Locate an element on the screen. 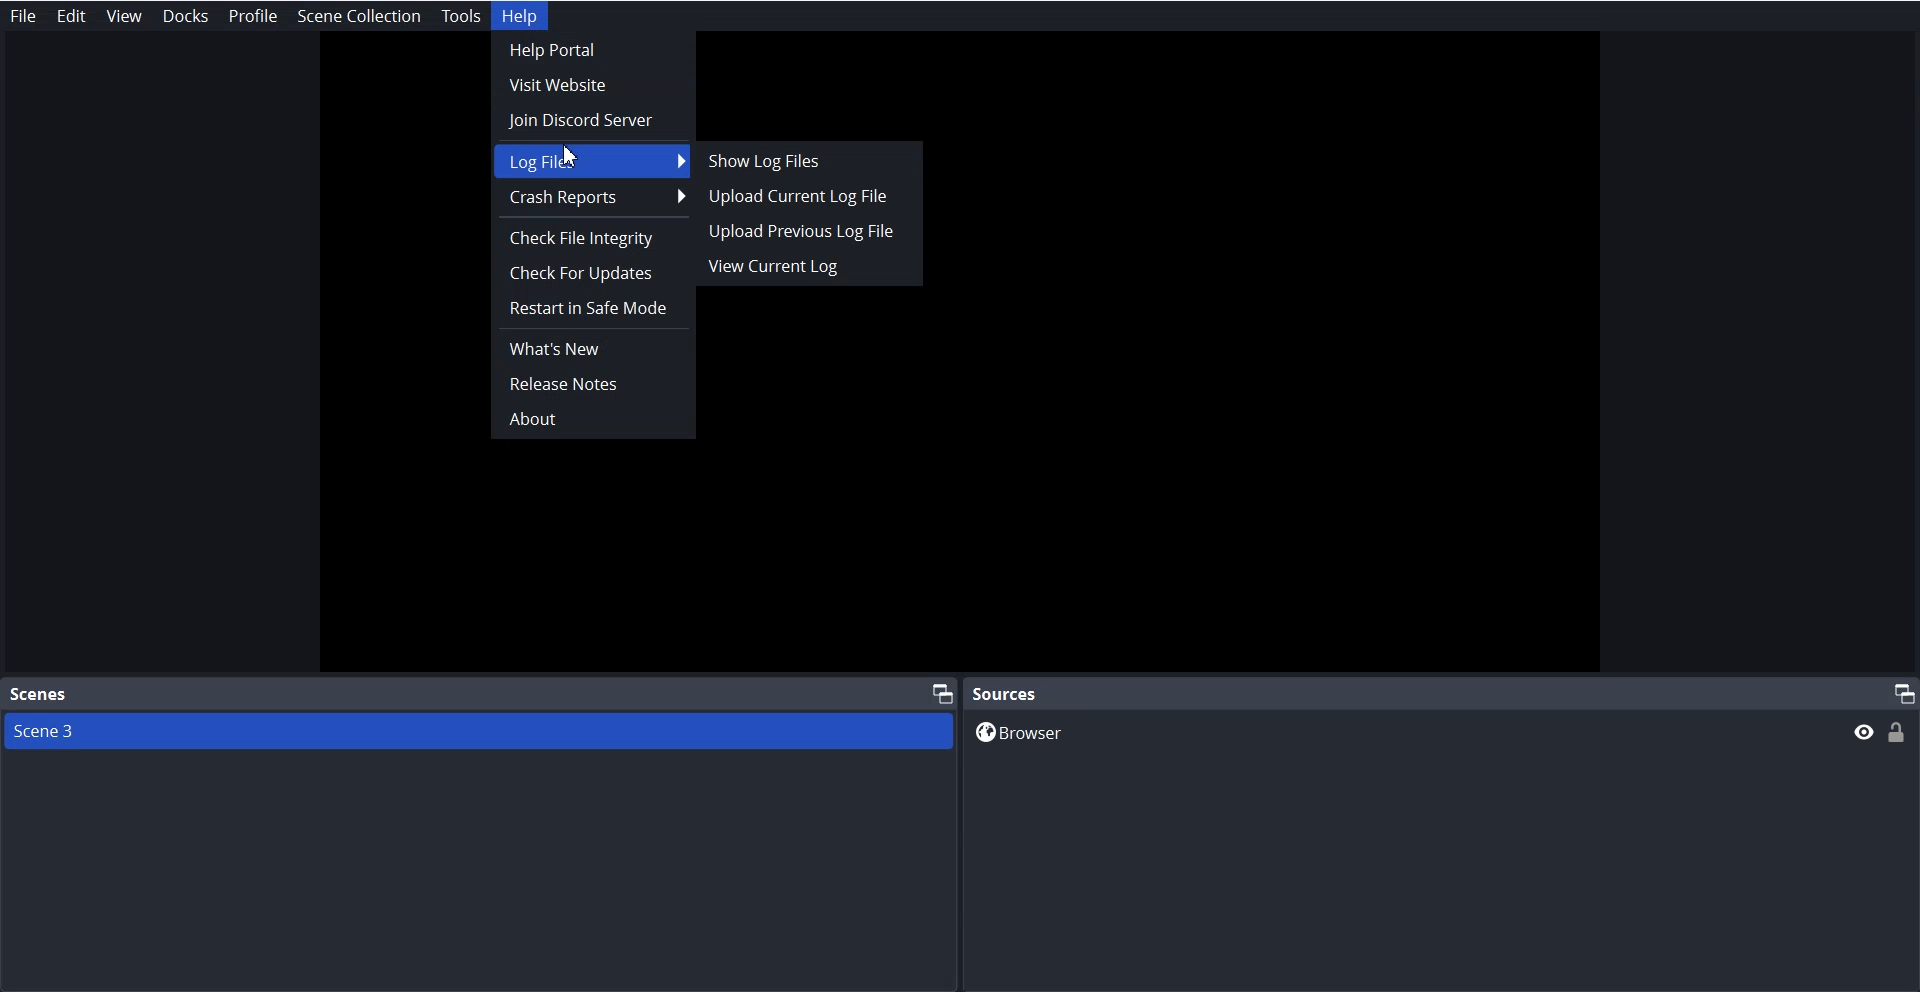 Image resolution: width=1920 pixels, height=992 pixels. Check For Updates is located at coordinates (593, 273).